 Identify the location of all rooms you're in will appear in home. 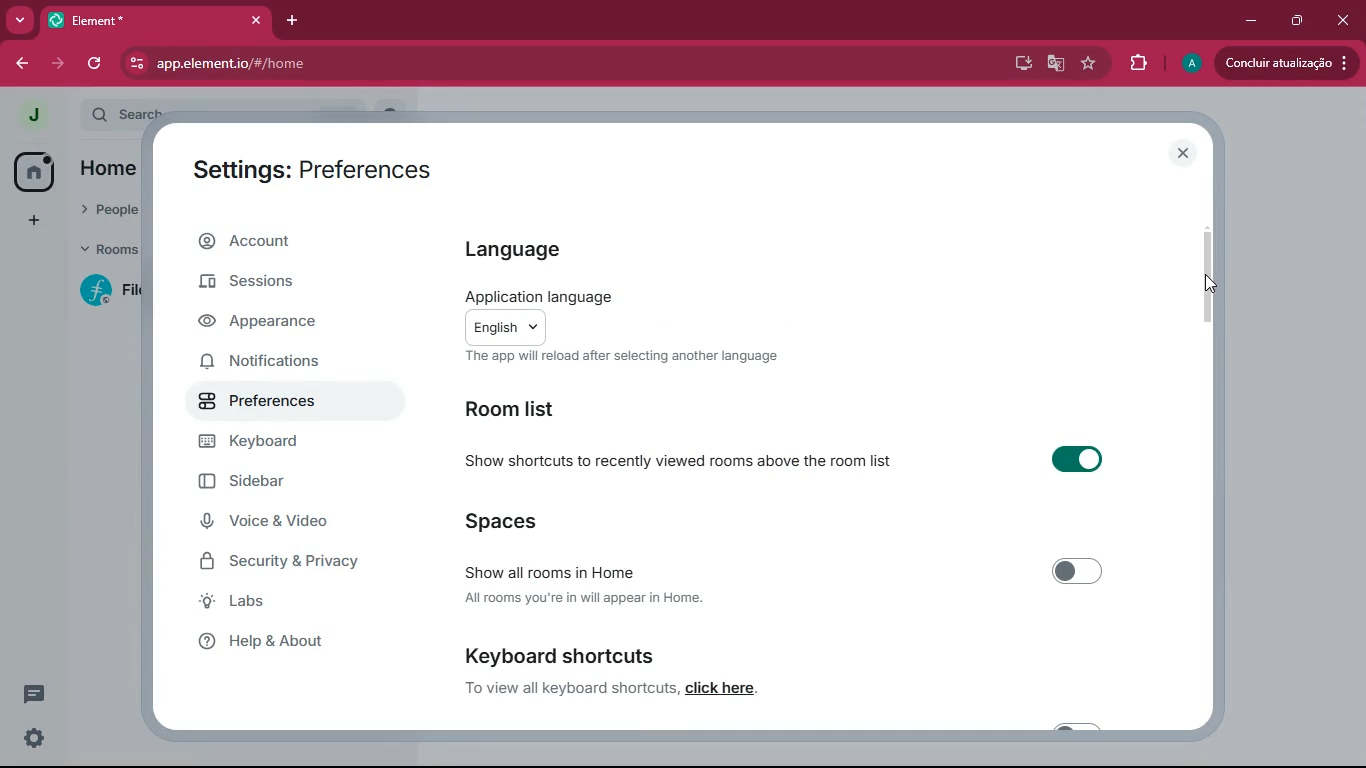
(585, 599).